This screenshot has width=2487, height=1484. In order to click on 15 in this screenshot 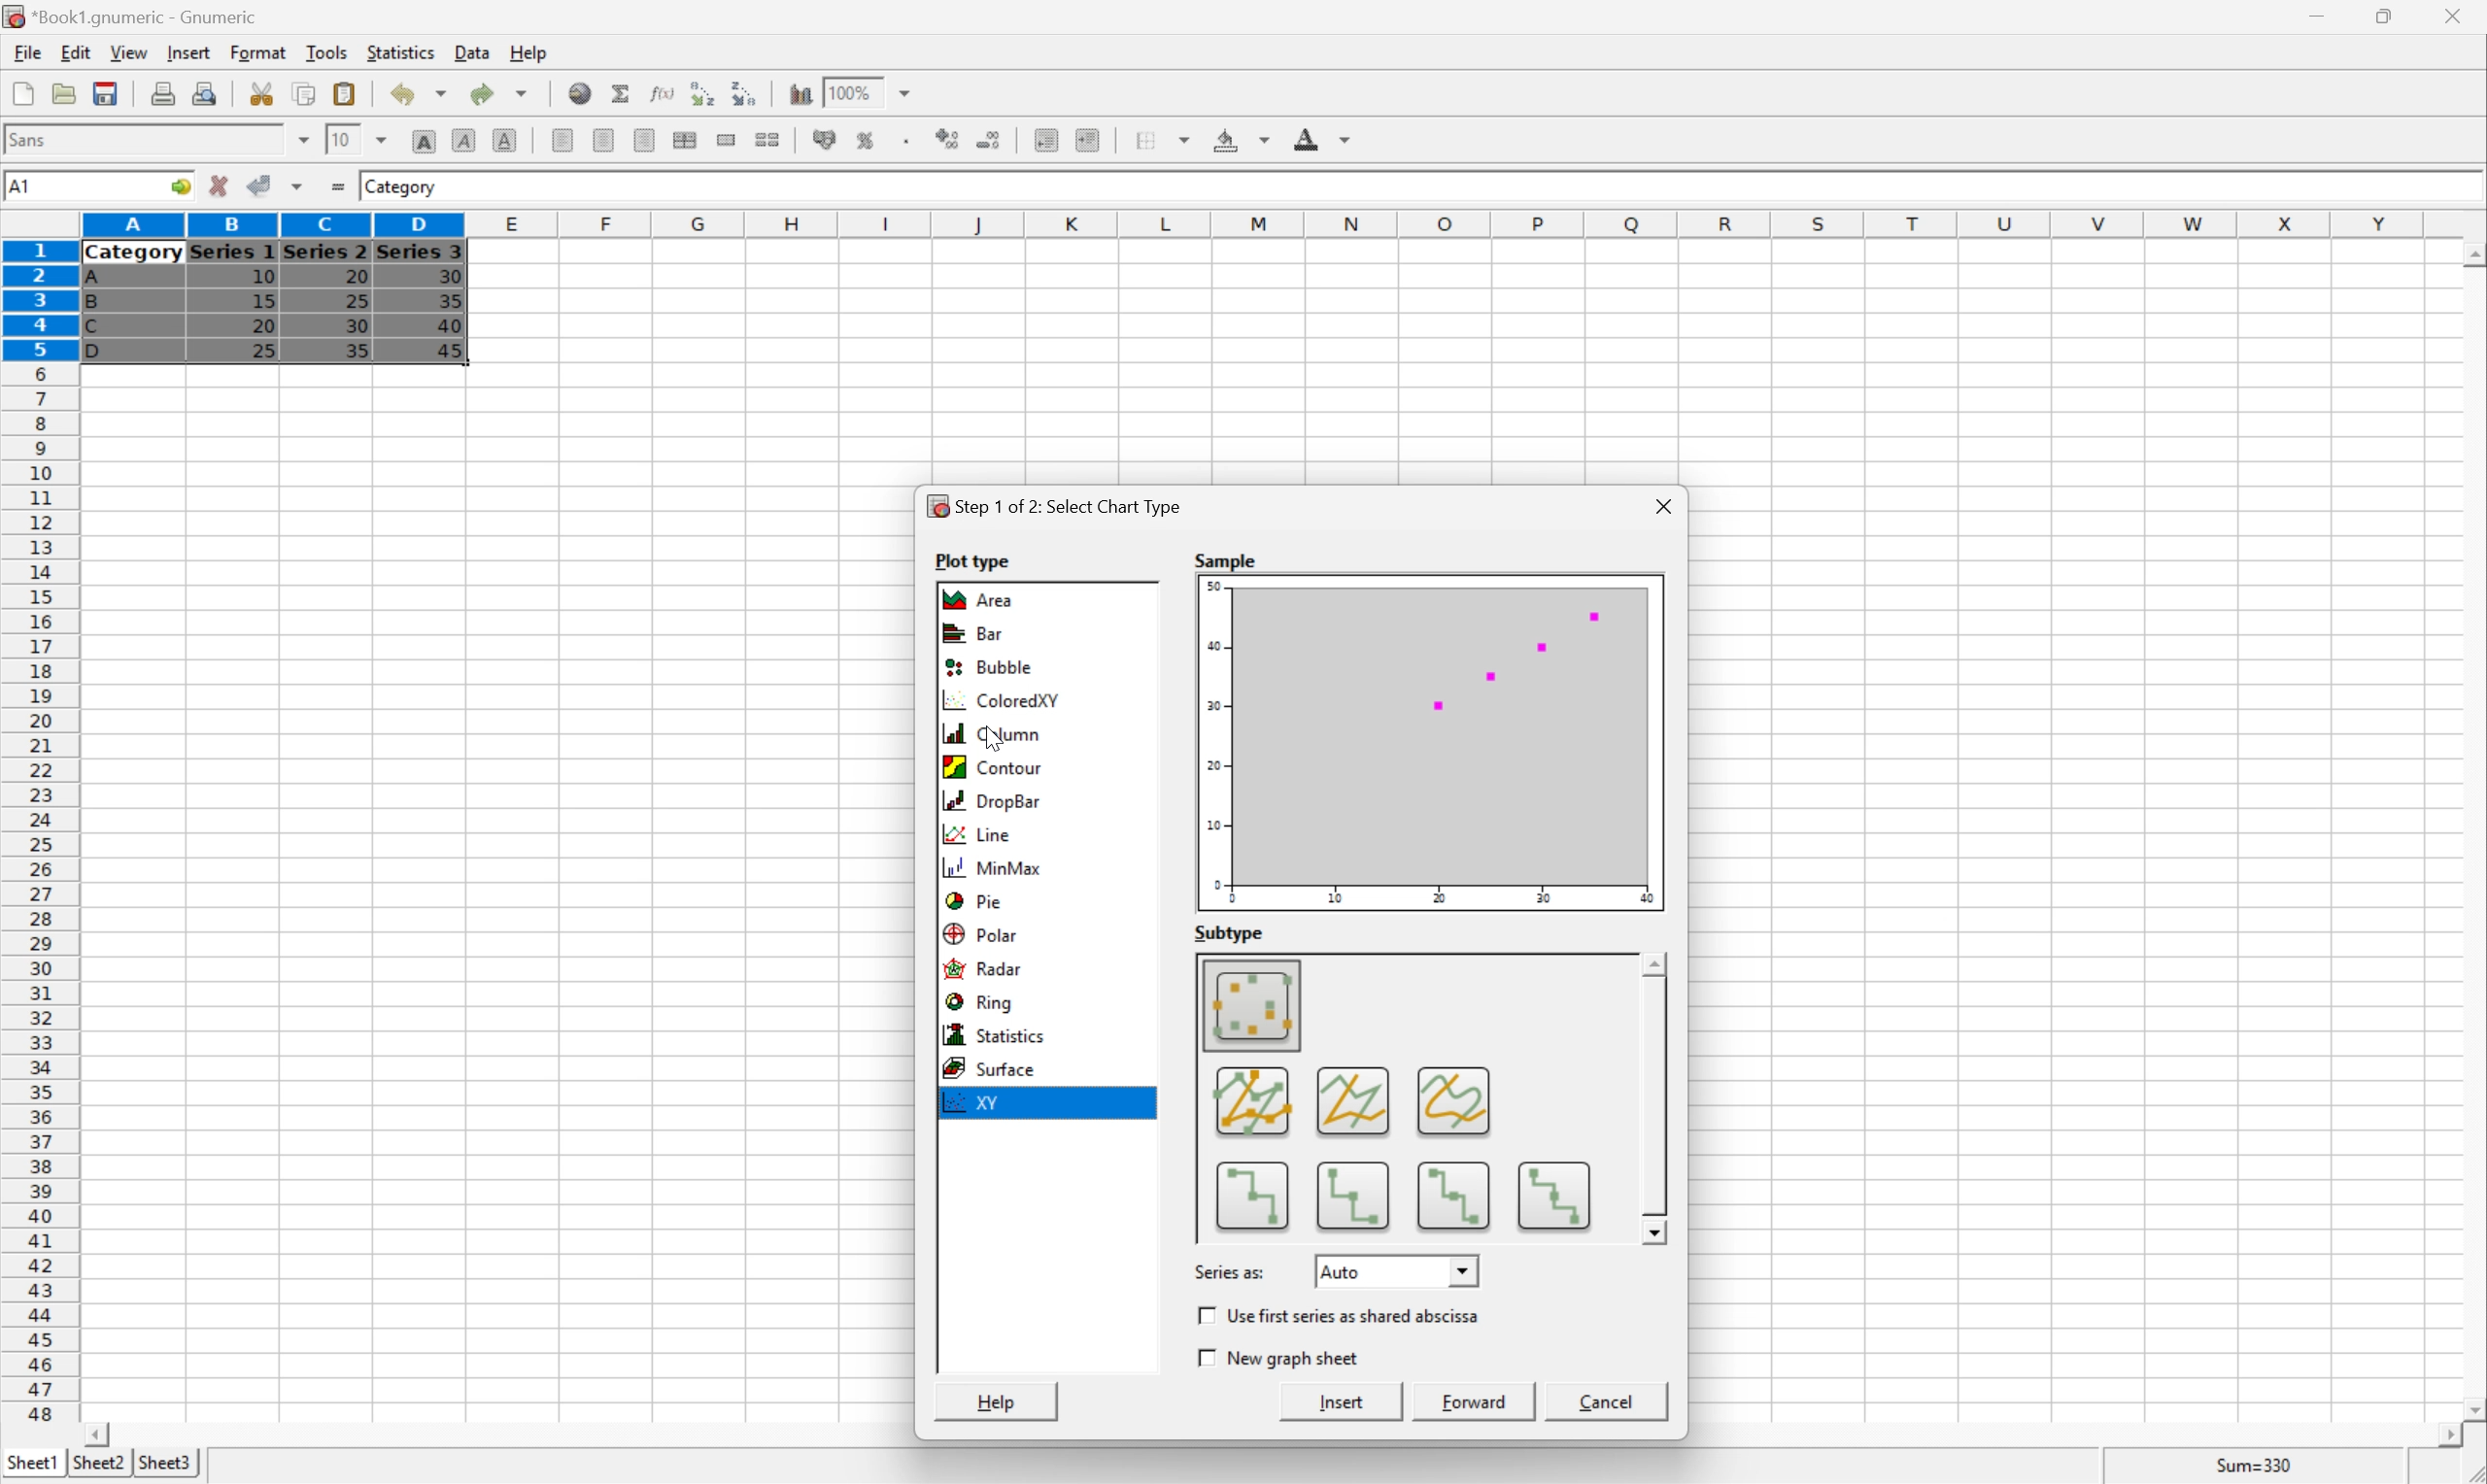, I will do `click(264, 300)`.